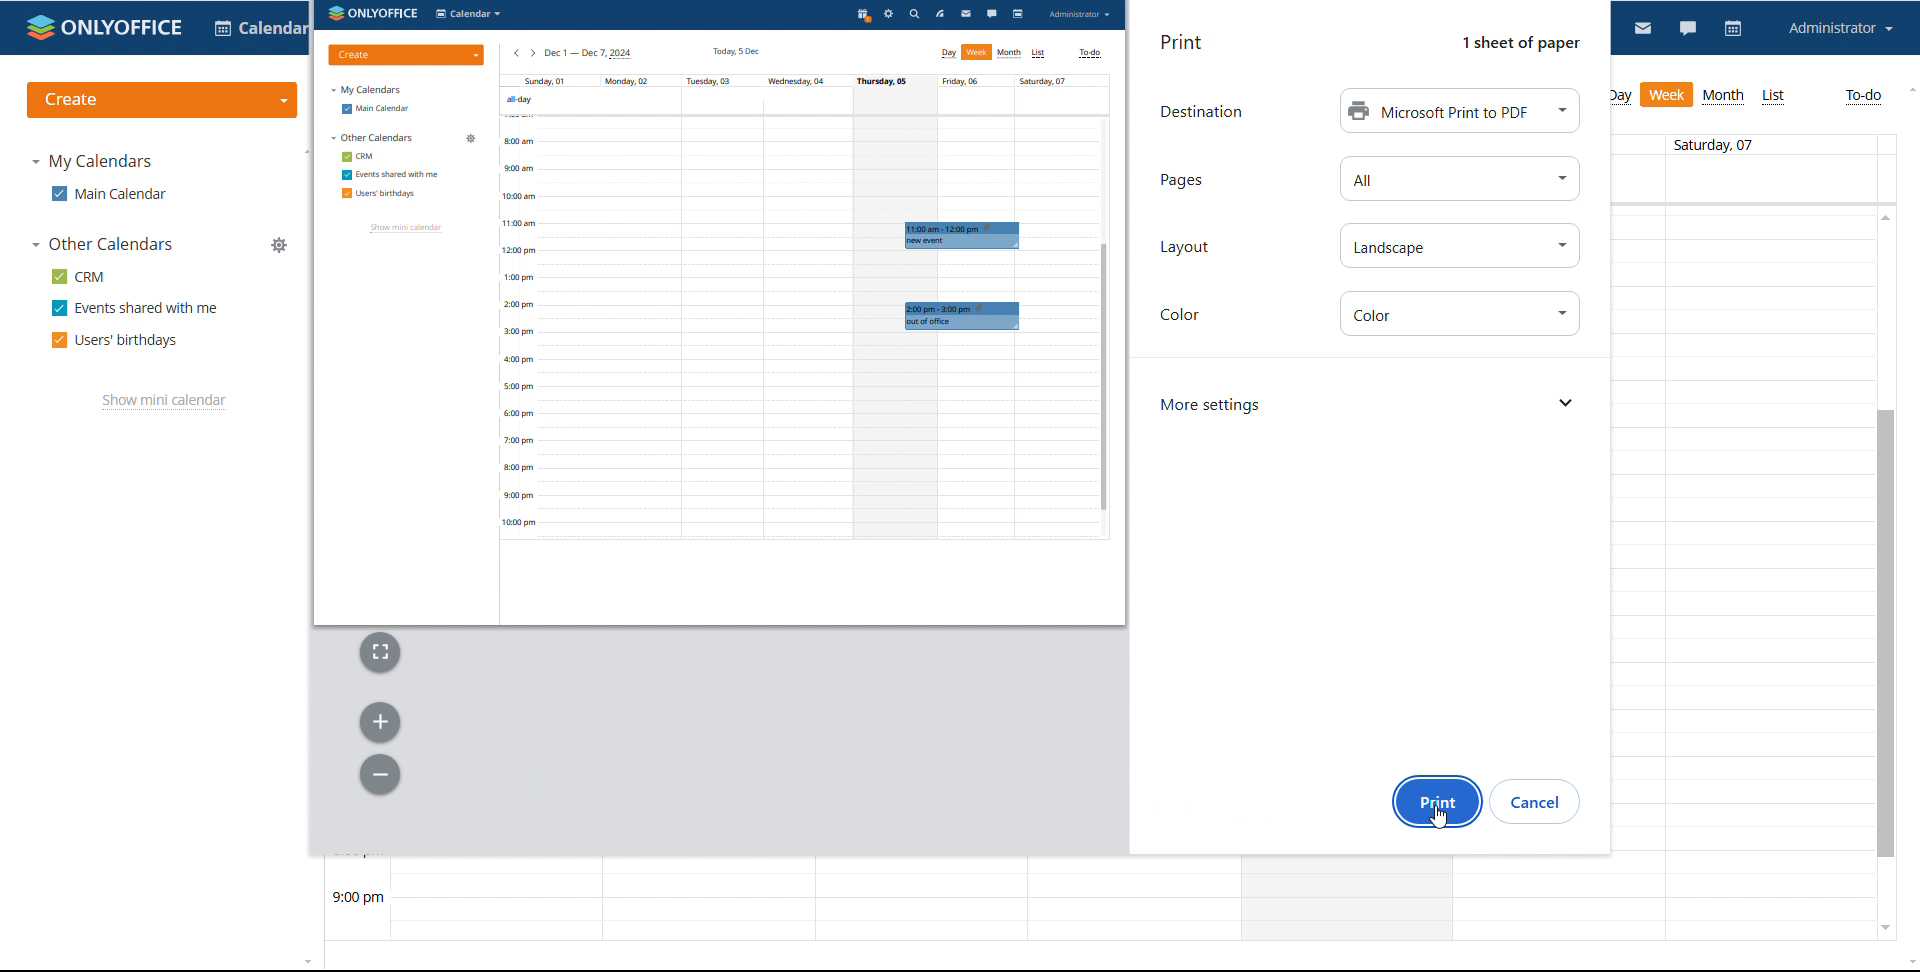 The width and height of the screenshot is (1920, 972). Describe the element at coordinates (1458, 245) in the screenshot. I see `set layout` at that location.